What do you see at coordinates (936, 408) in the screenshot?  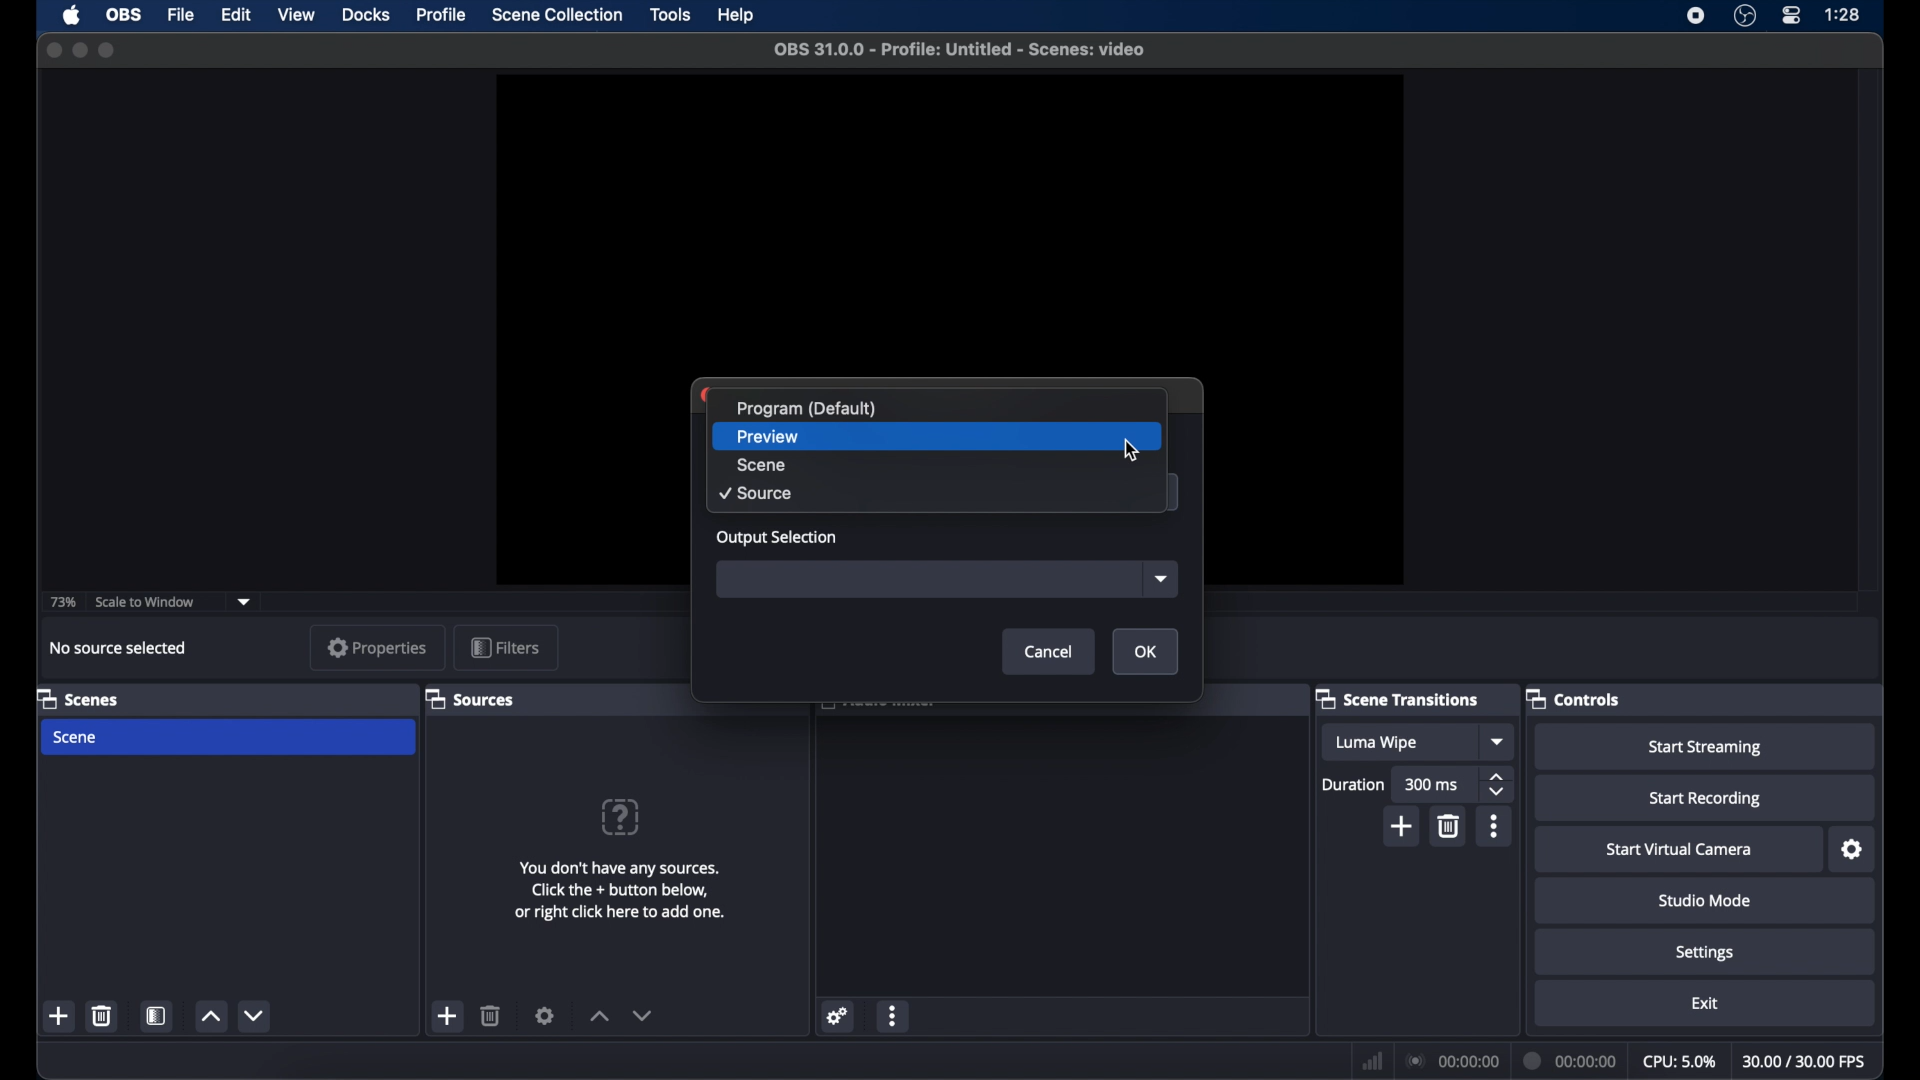 I see `Text` at bounding box center [936, 408].